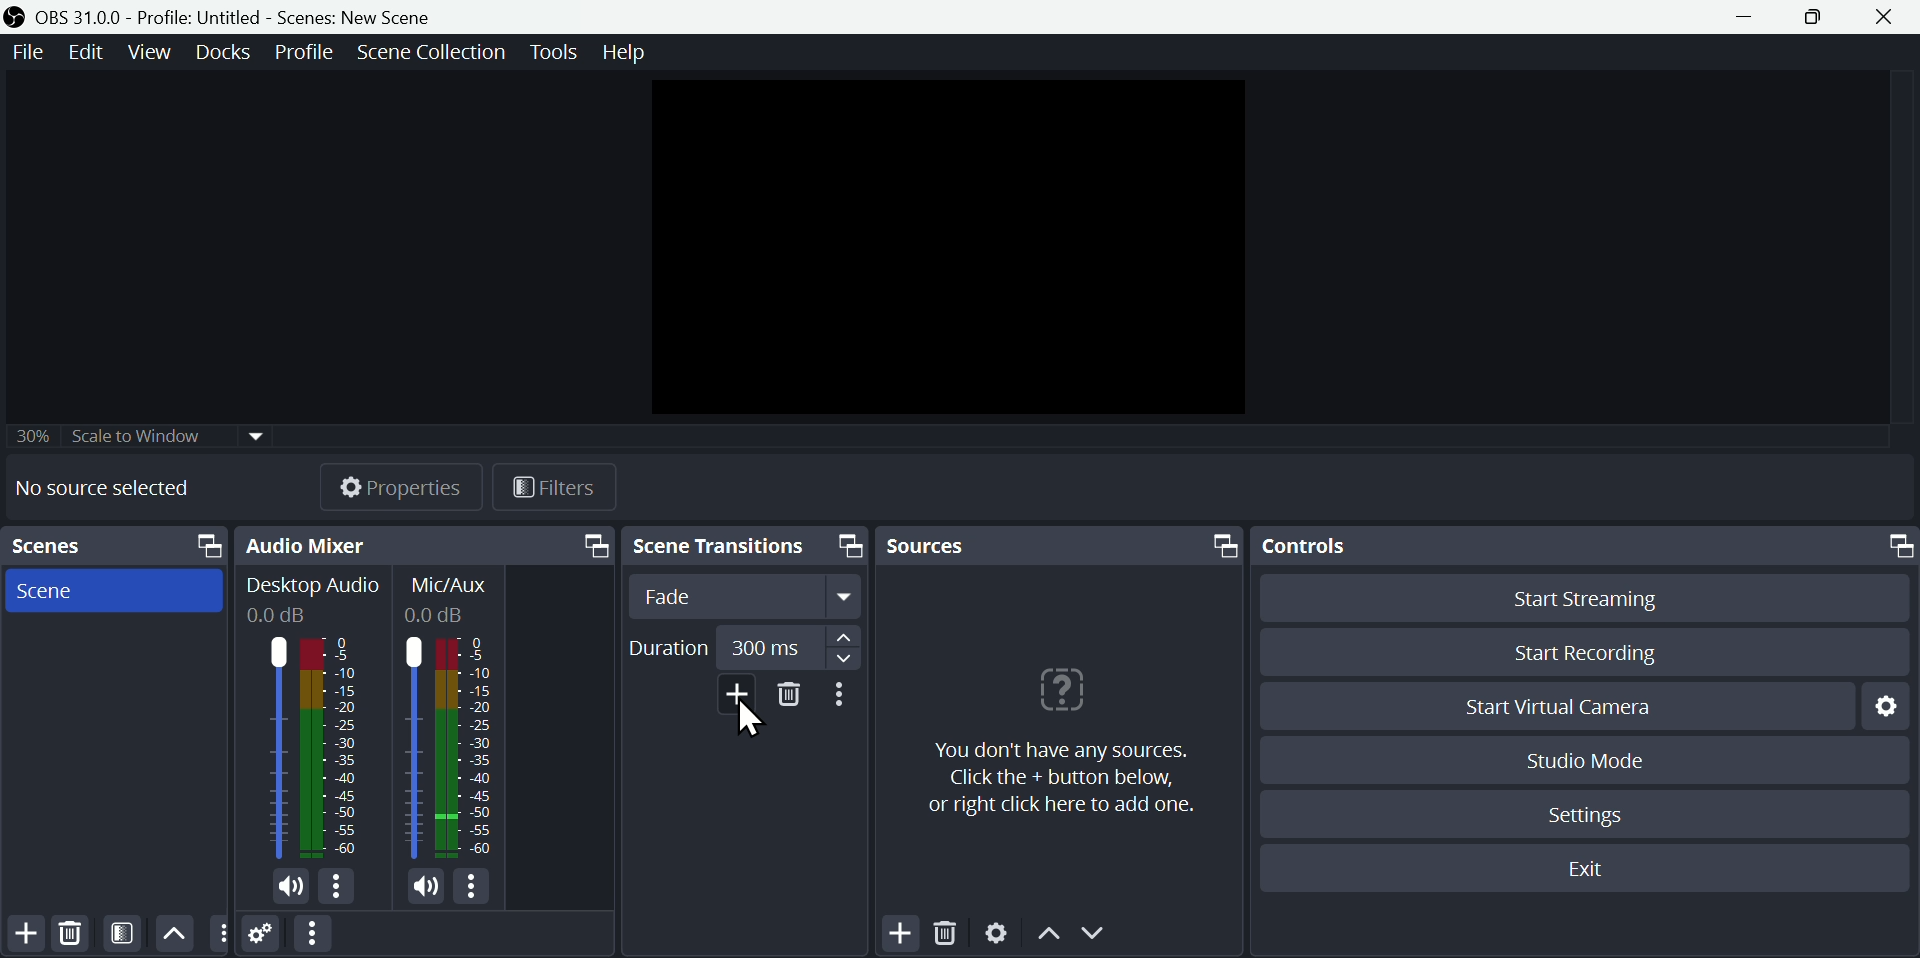  I want to click on Down, so click(1101, 936).